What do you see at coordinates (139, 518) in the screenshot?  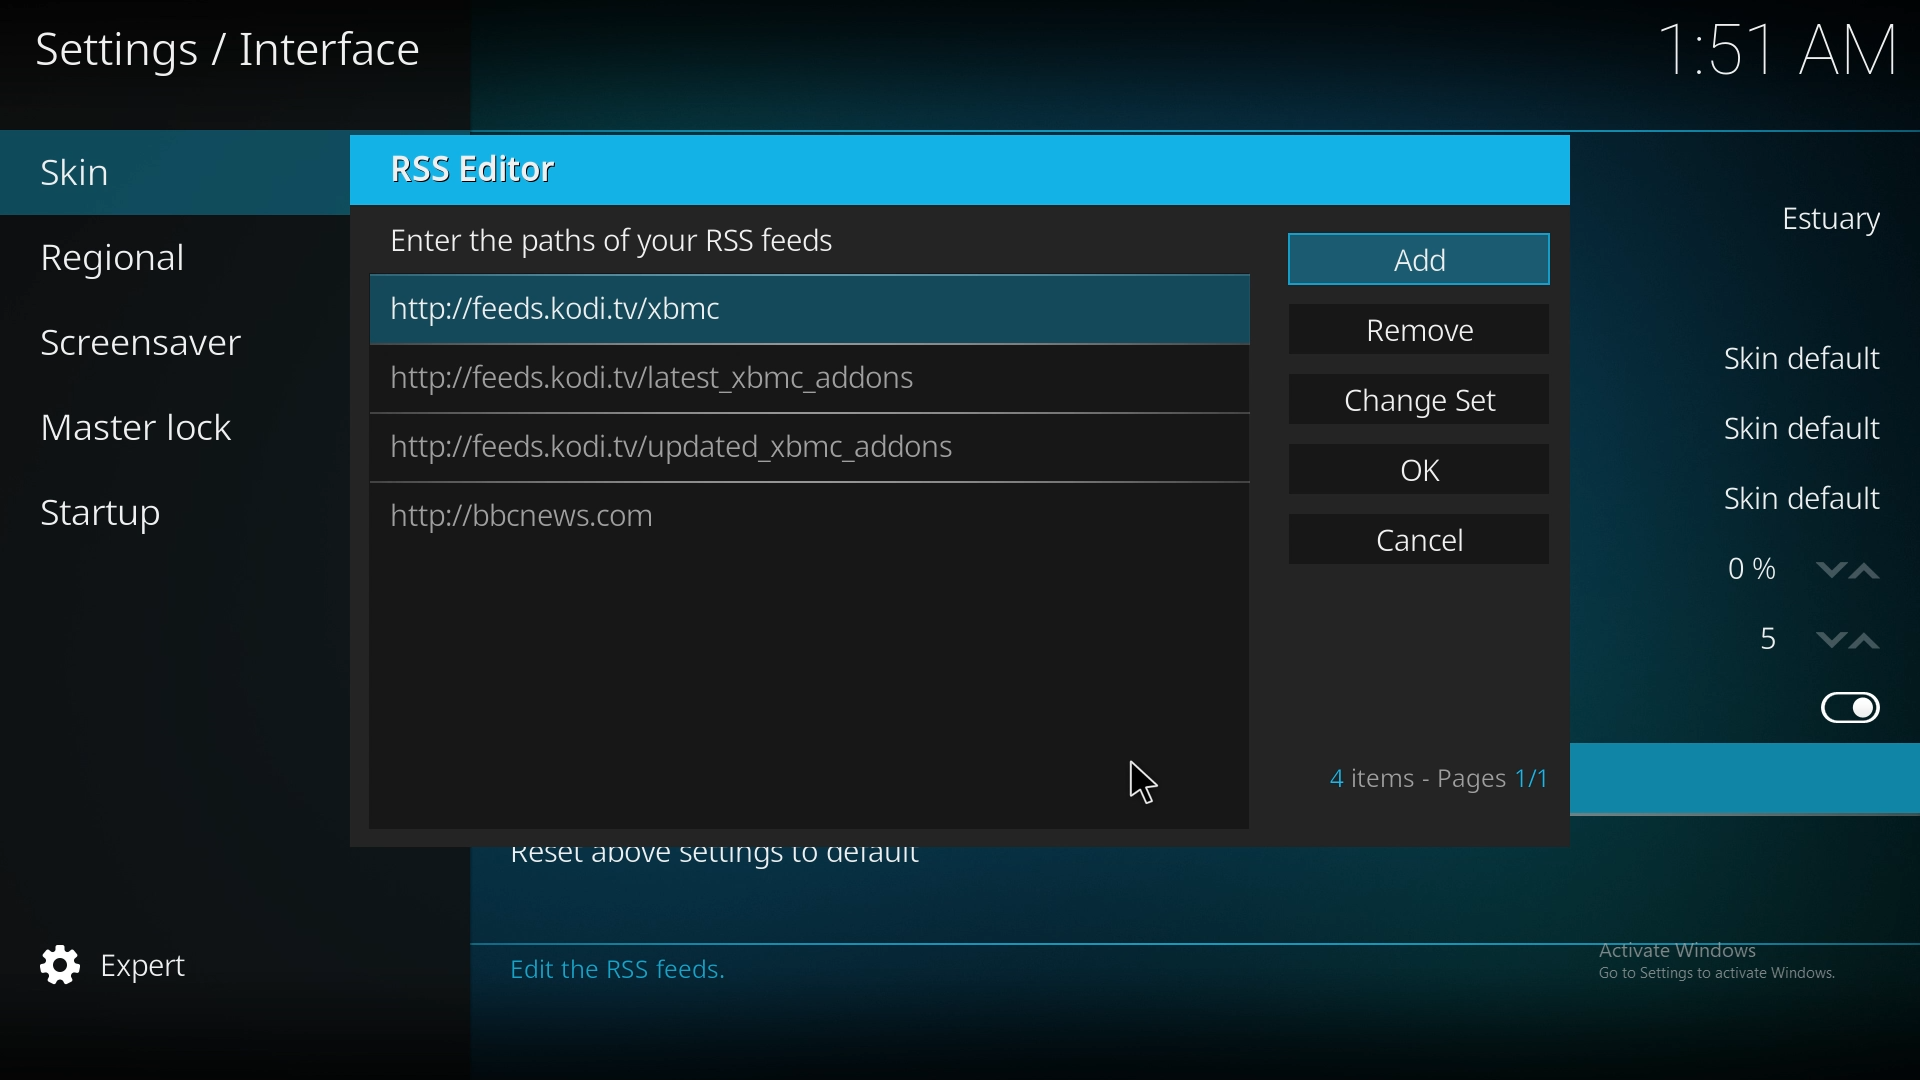 I see `startup` at bounding box center [139, 518].